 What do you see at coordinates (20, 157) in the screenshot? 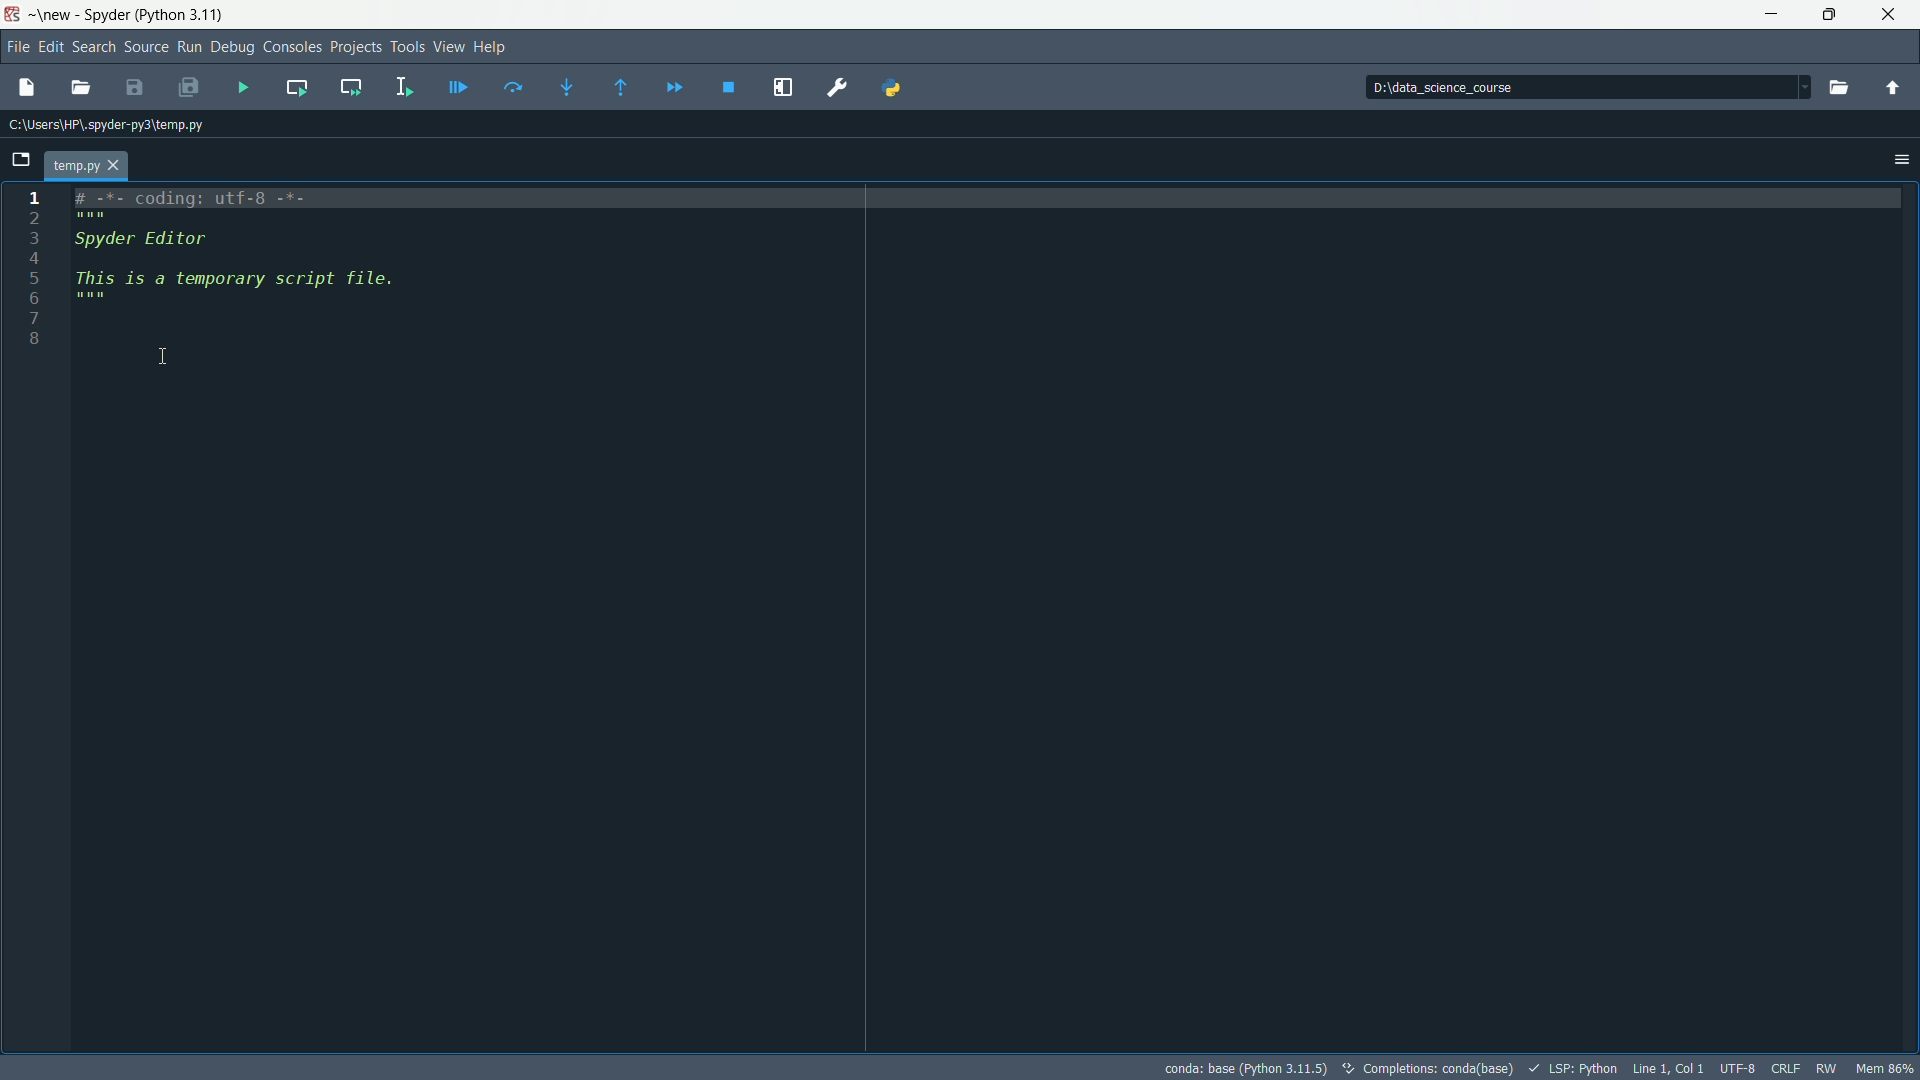
I see `browse tabs` at bounding box center [20, 157].